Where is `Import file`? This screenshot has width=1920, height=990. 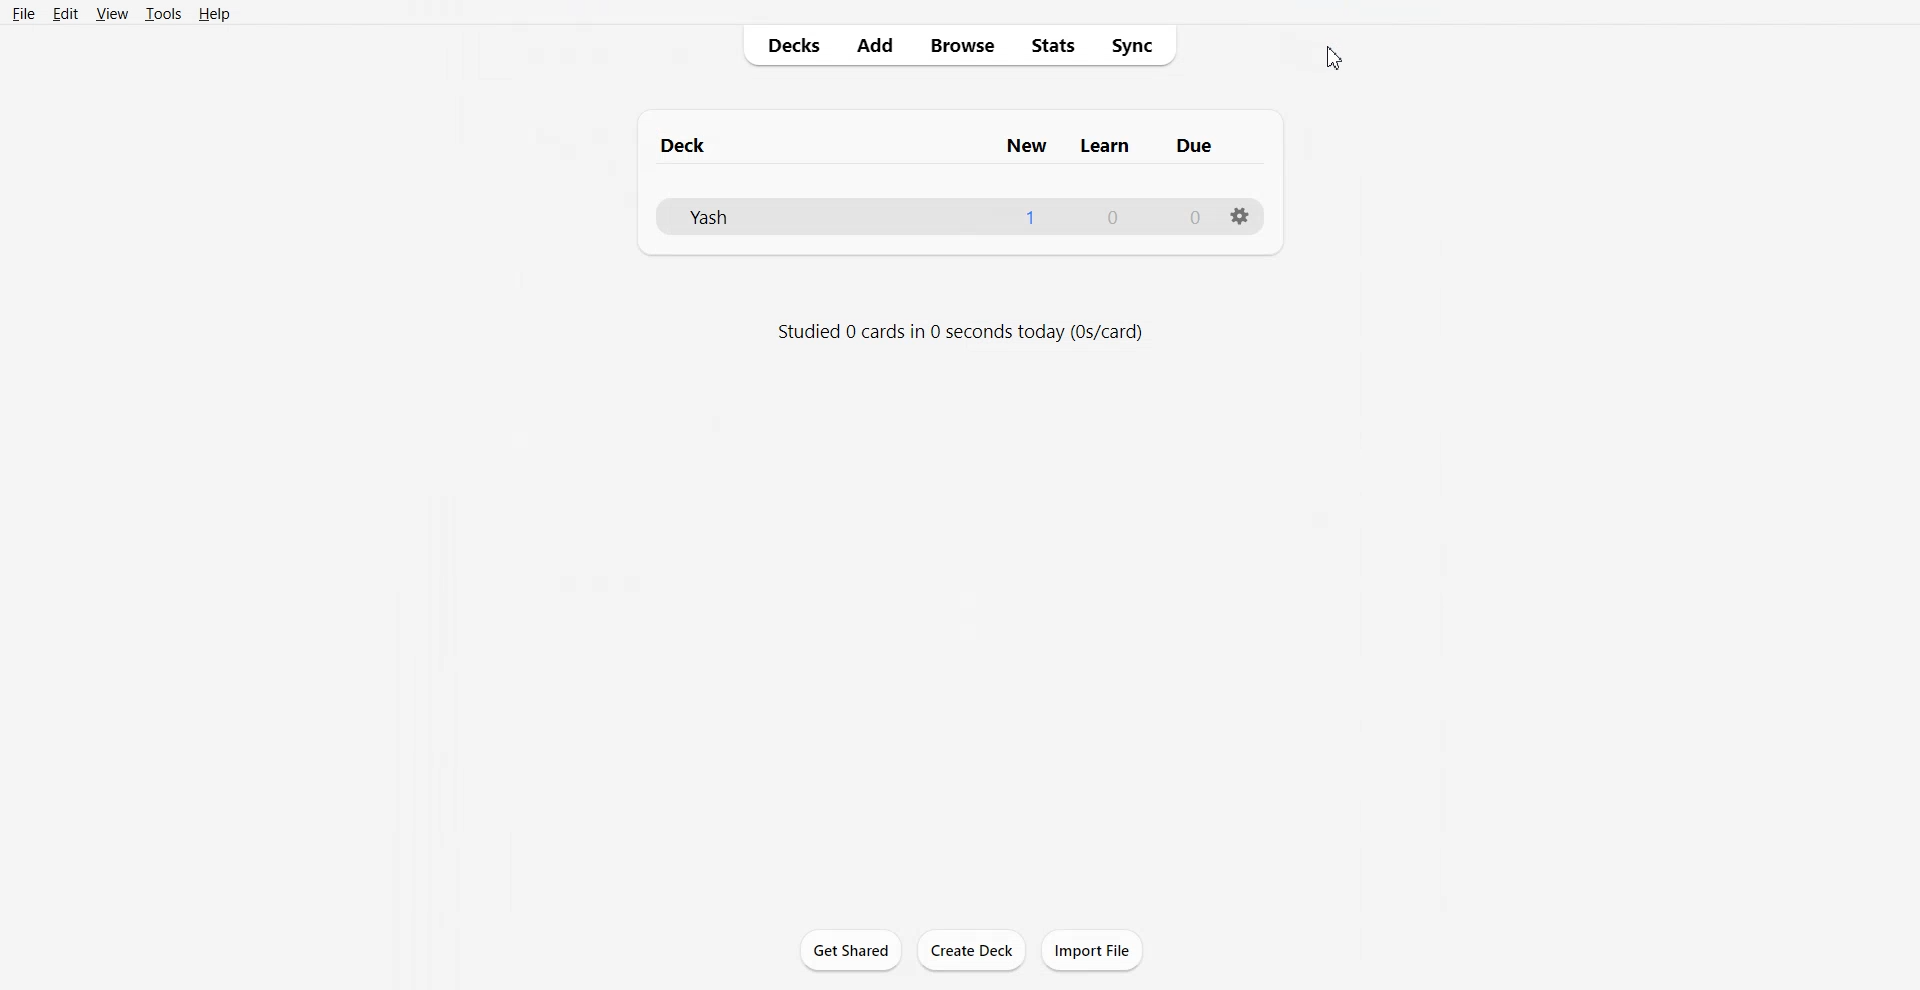
Import file is located at coordinates (1093, 949).